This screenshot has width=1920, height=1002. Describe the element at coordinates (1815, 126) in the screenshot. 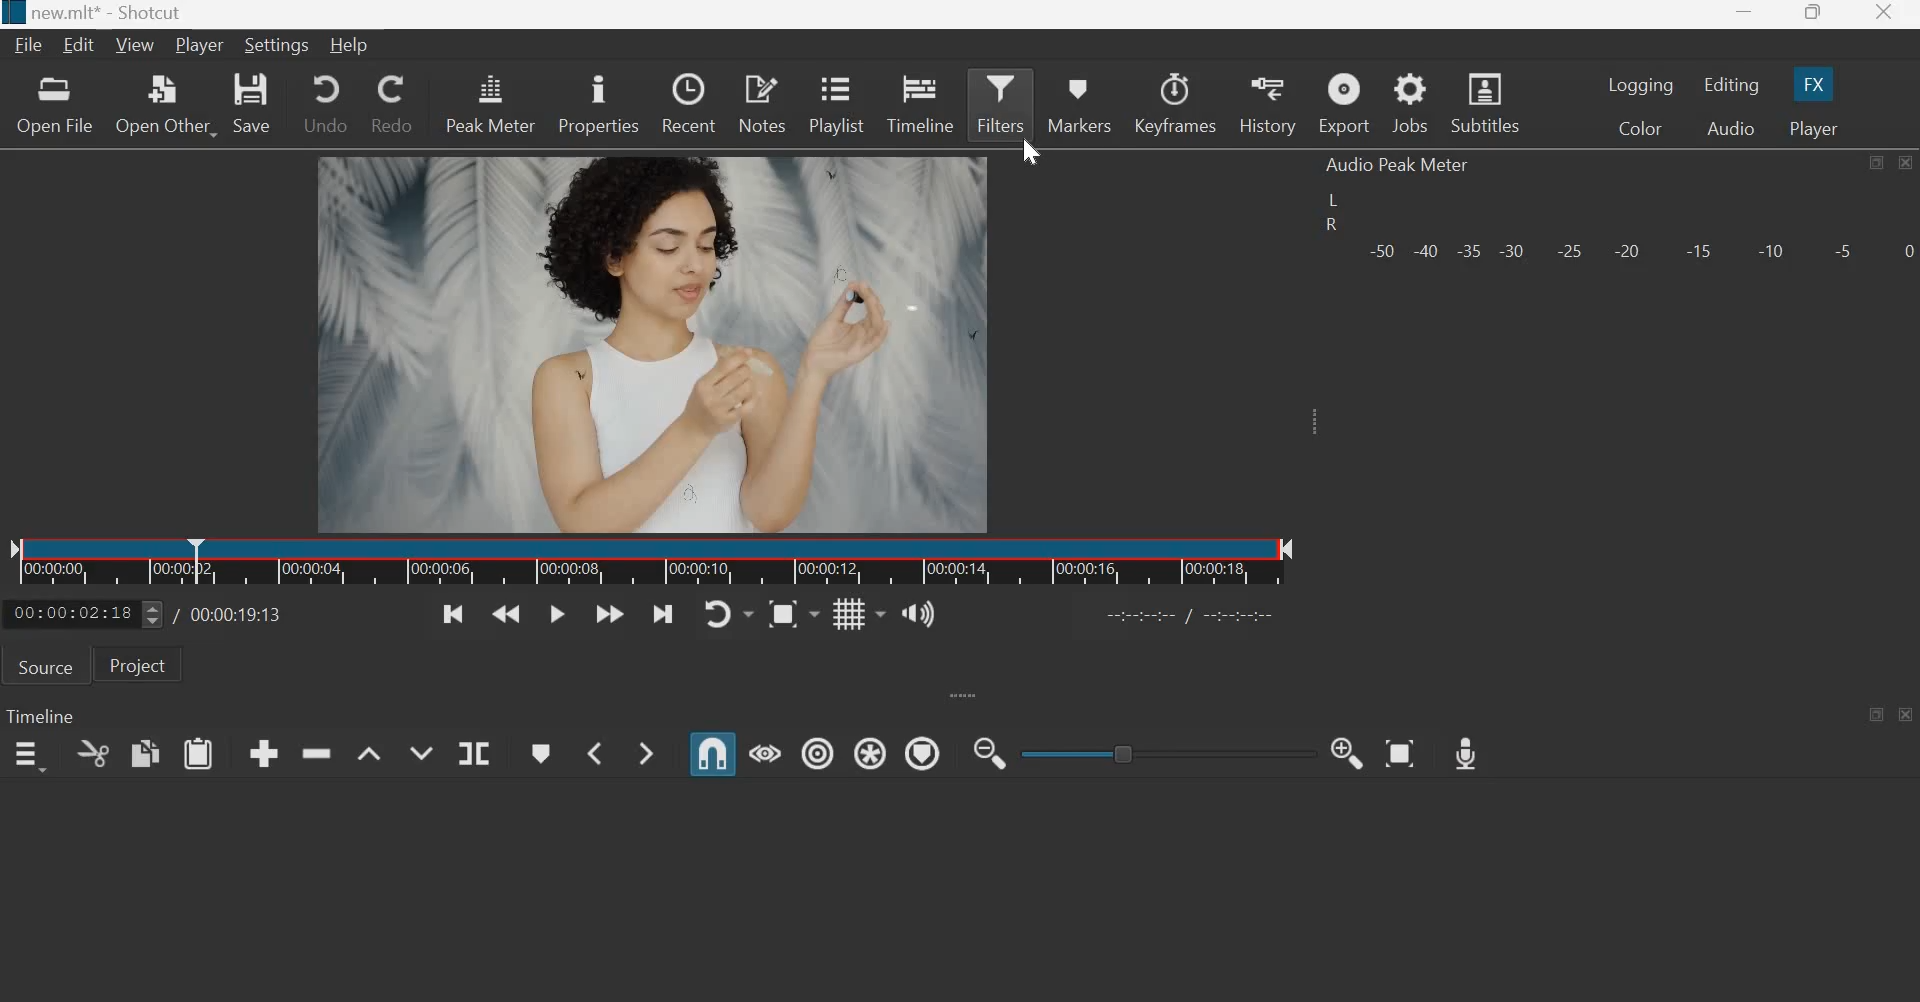

I see `Player` at that location.